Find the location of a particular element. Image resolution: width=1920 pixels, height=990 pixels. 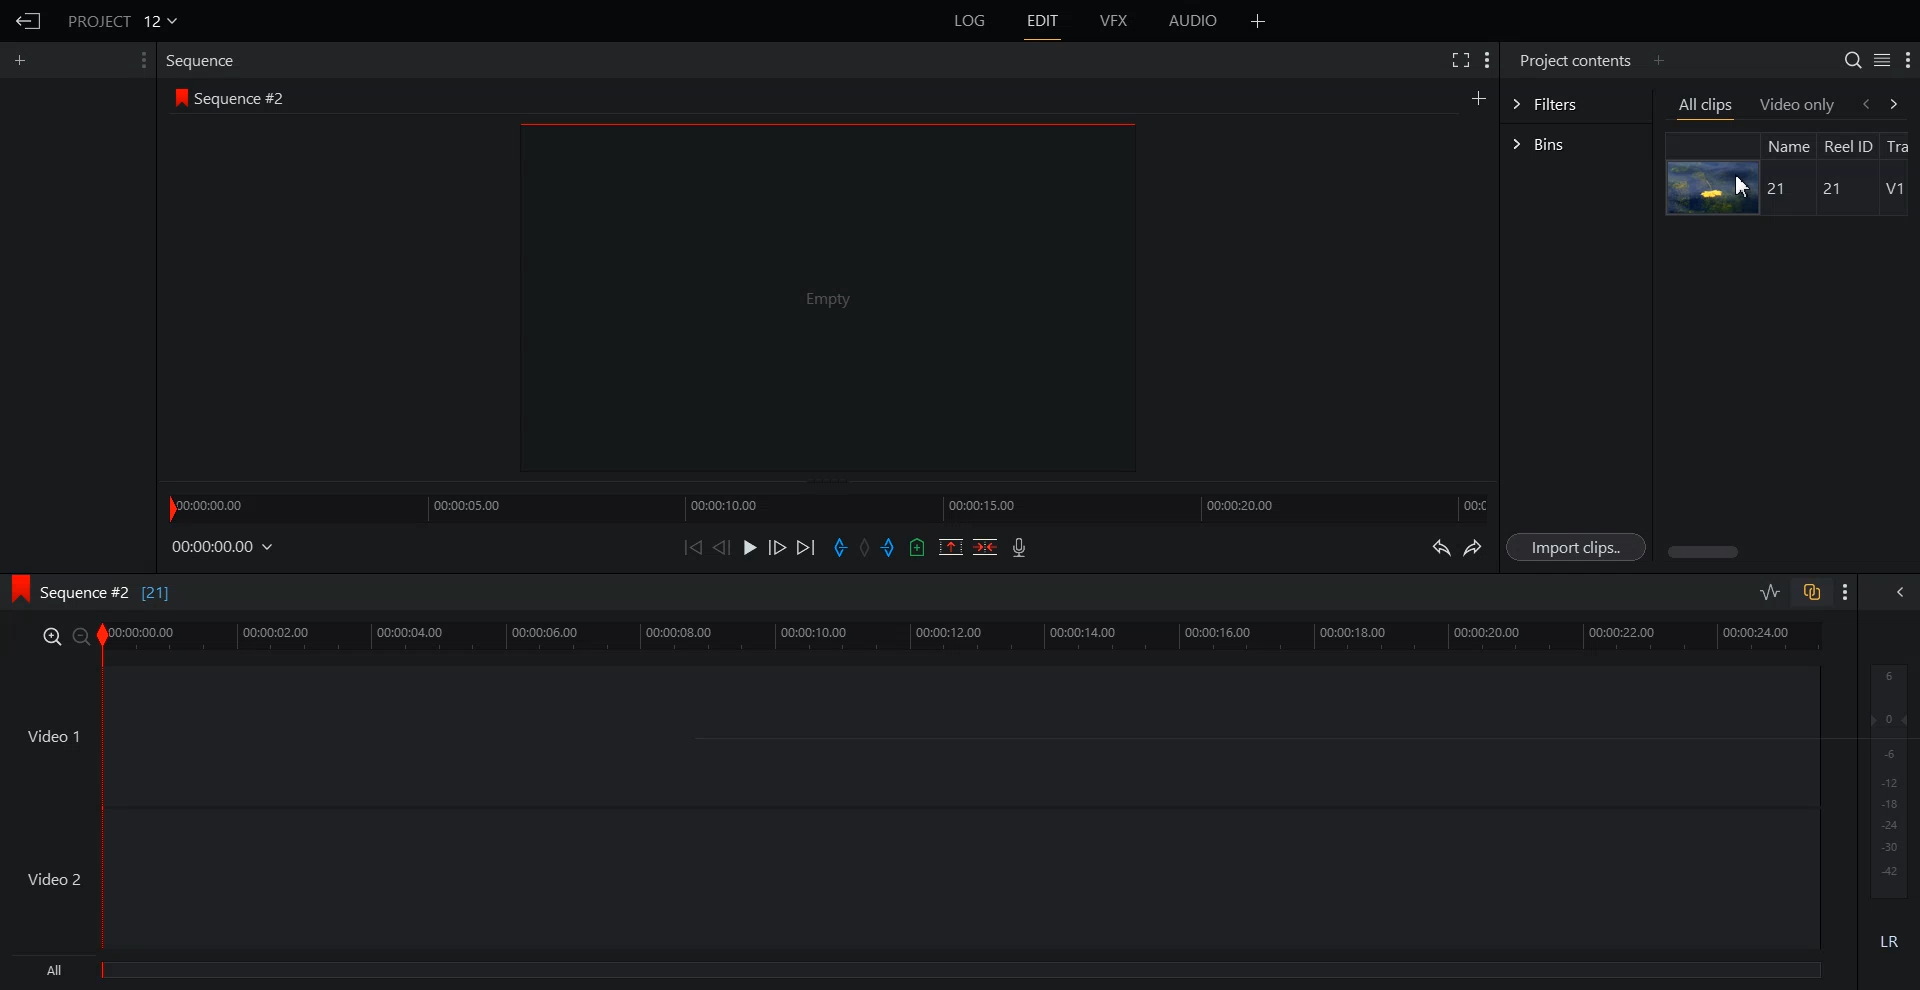

Show Setting Menu is located at coordinates (1846, 593).